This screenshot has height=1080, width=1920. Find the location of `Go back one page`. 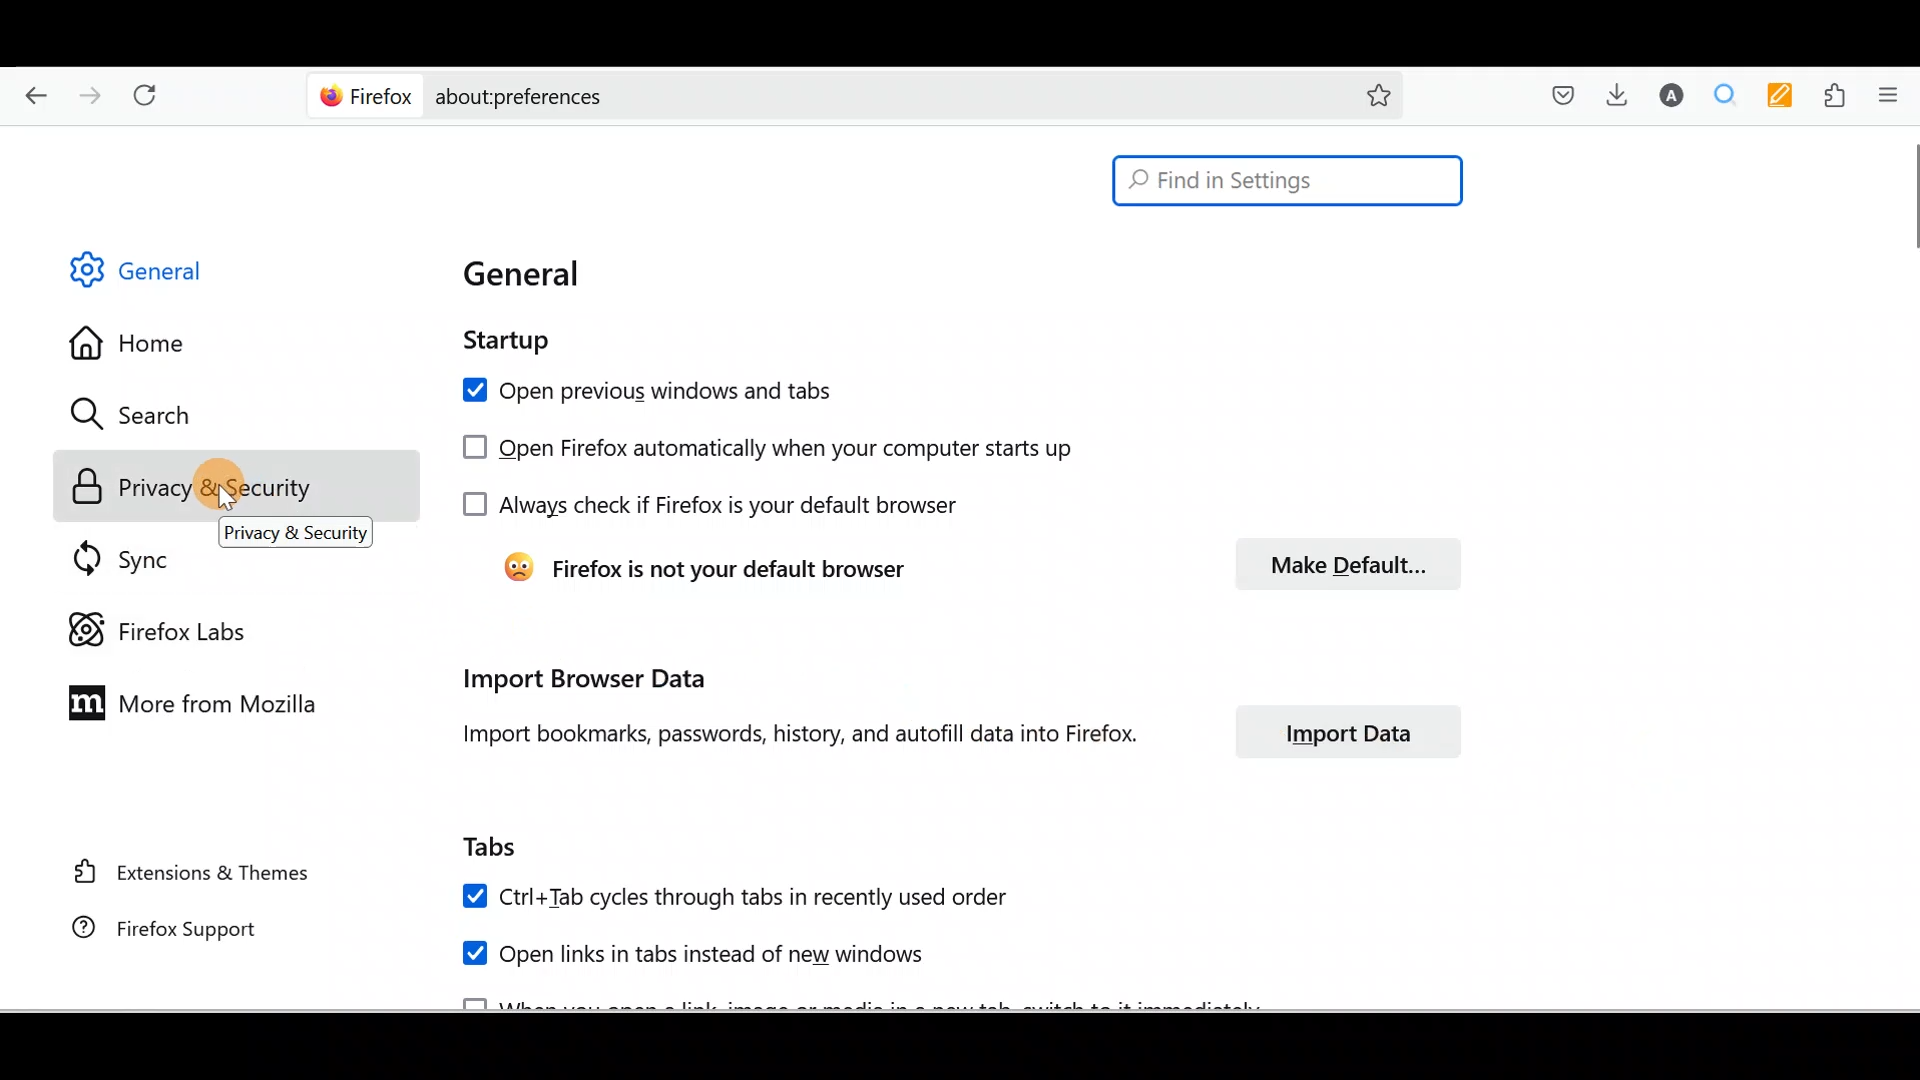

Go back one page is located at coordinates (34, 95).